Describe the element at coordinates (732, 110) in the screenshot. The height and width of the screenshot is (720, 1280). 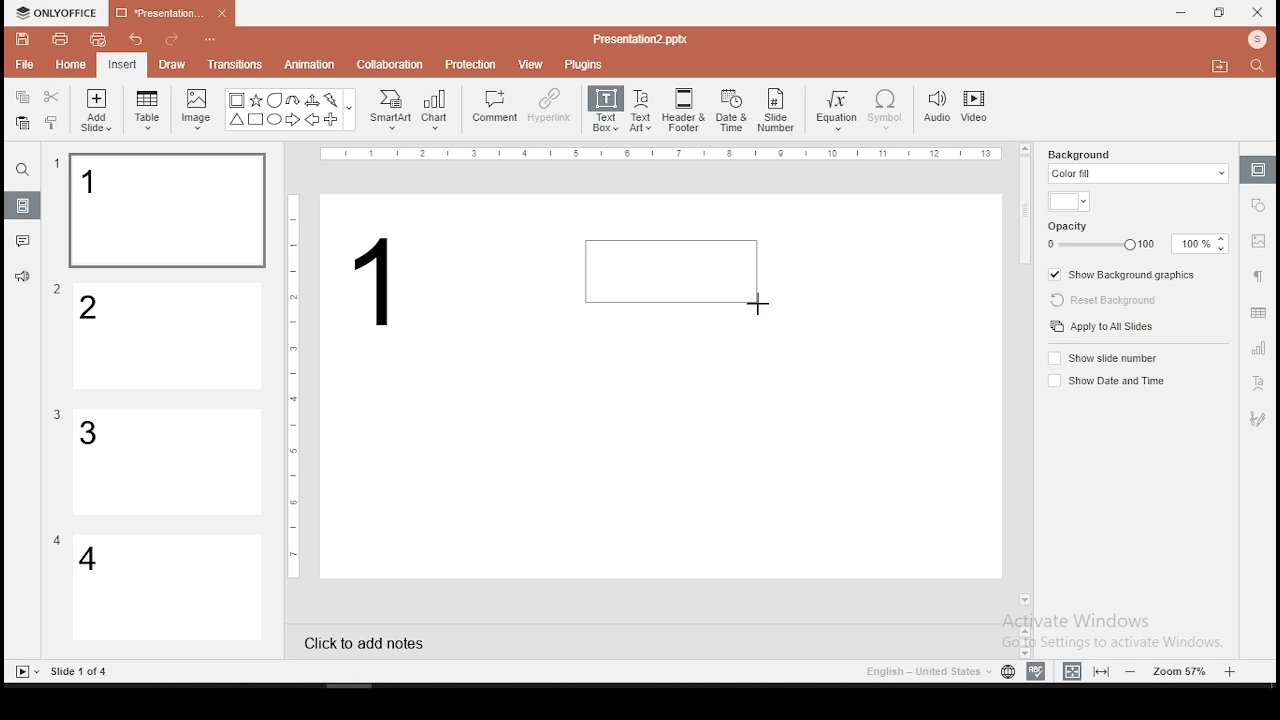
I see `date and time` at that location.